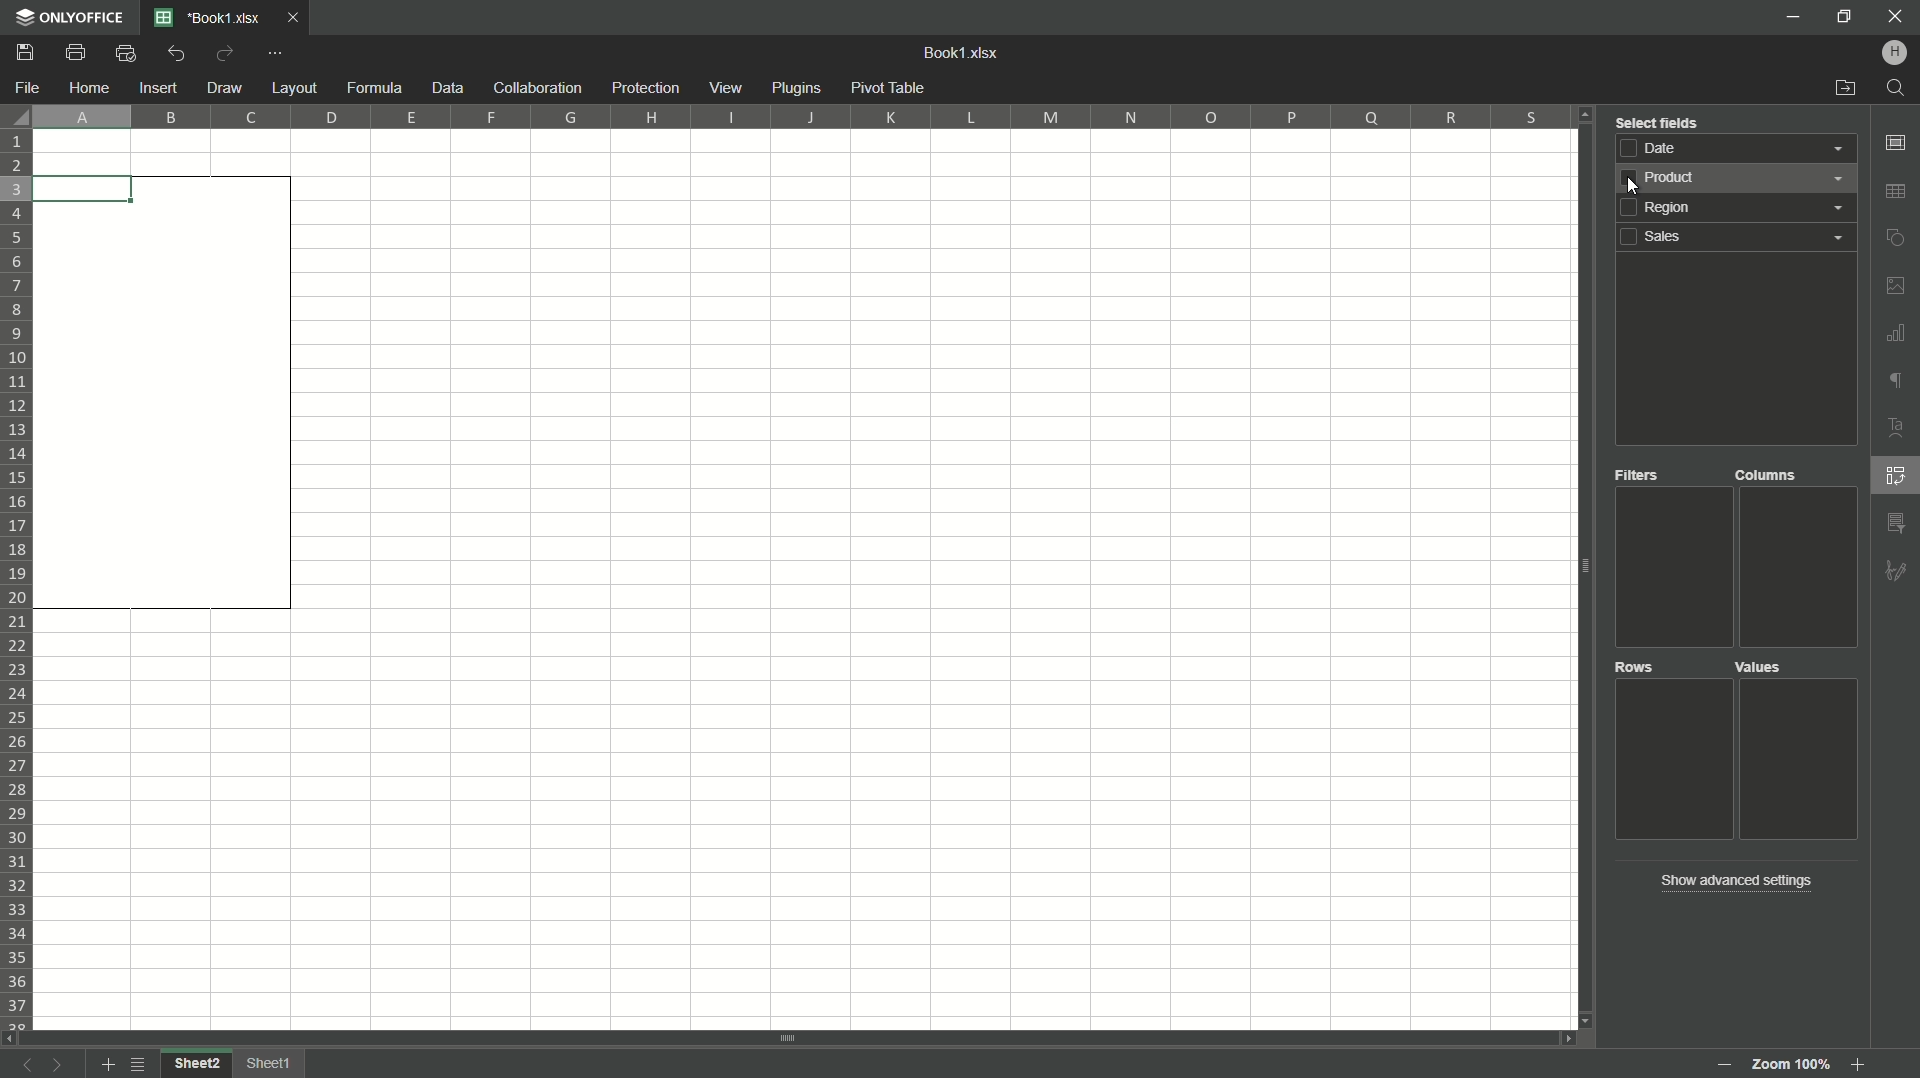  Describe the element at coordinates (297, 20) in the screenshot. I see `Close` at that location.